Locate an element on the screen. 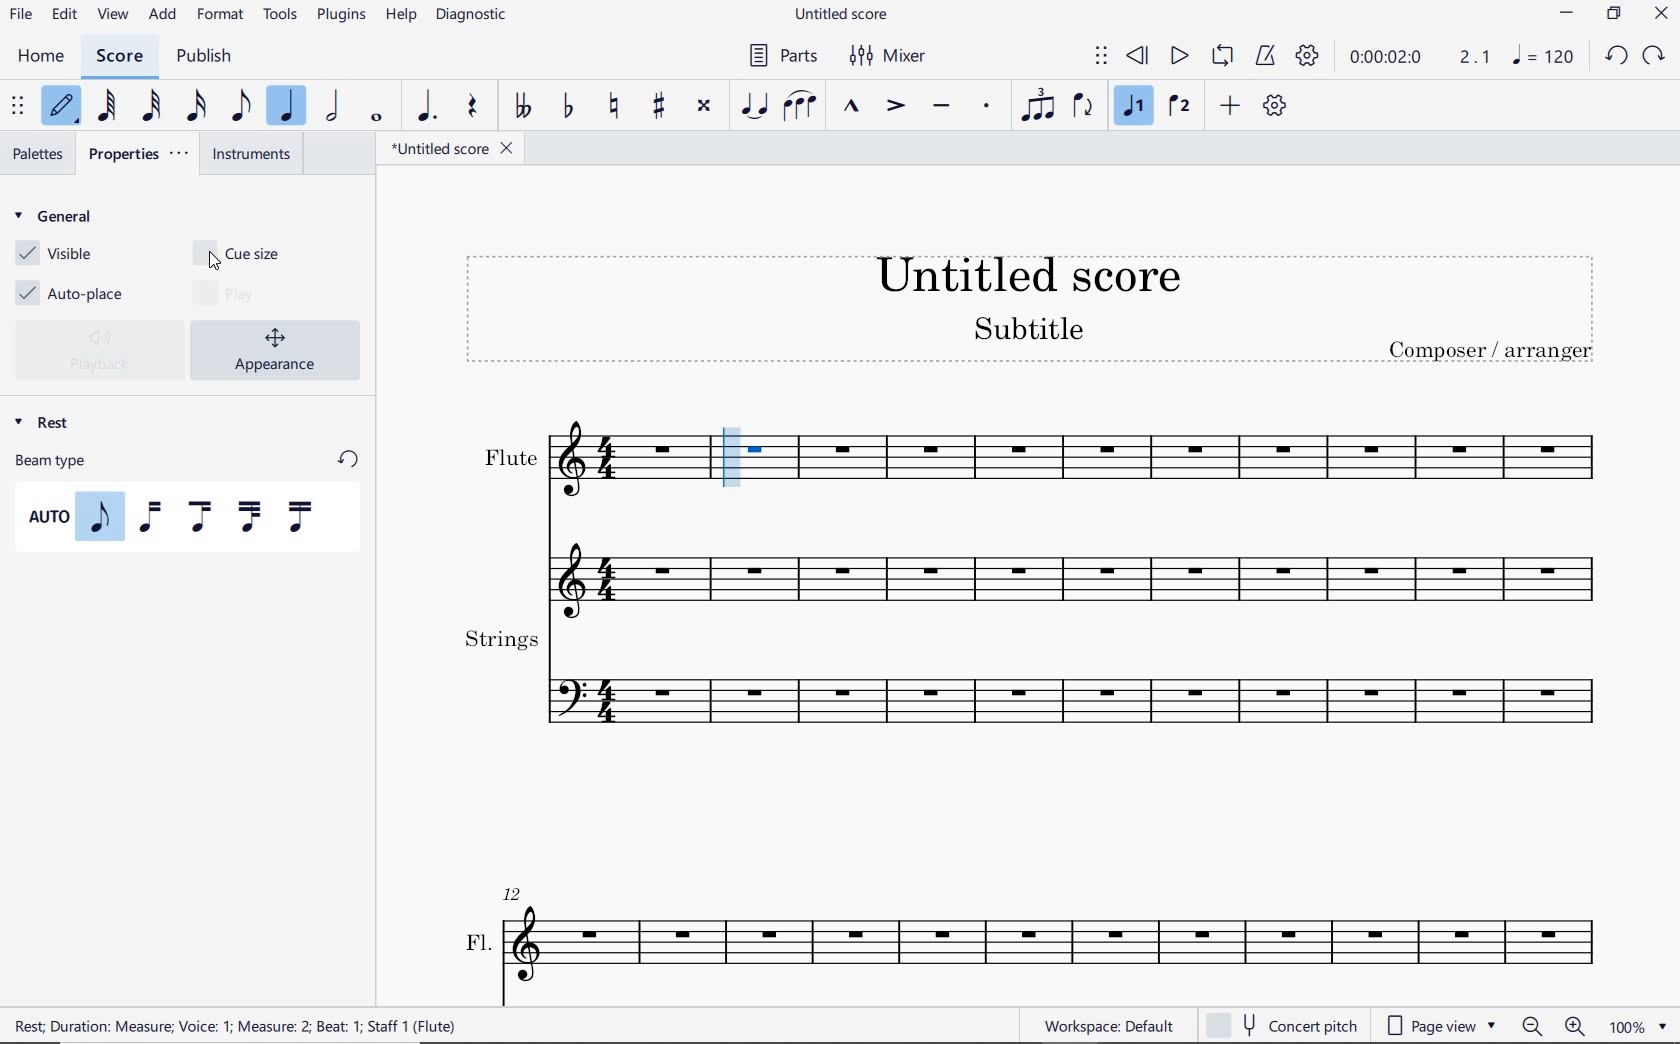  zoom out or zoom in is located at coordinates (1557, 1027).